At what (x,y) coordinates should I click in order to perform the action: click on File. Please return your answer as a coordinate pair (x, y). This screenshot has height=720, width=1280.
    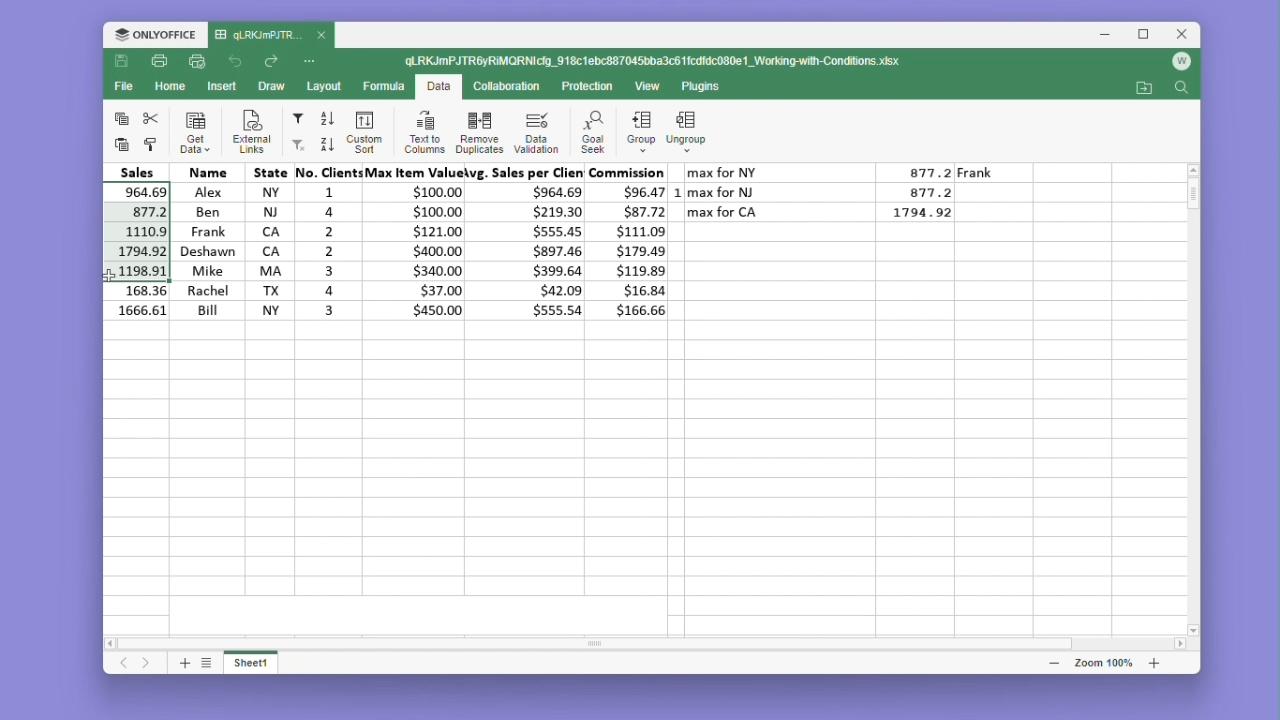
    Looking at the image, I should click on (127, 86).